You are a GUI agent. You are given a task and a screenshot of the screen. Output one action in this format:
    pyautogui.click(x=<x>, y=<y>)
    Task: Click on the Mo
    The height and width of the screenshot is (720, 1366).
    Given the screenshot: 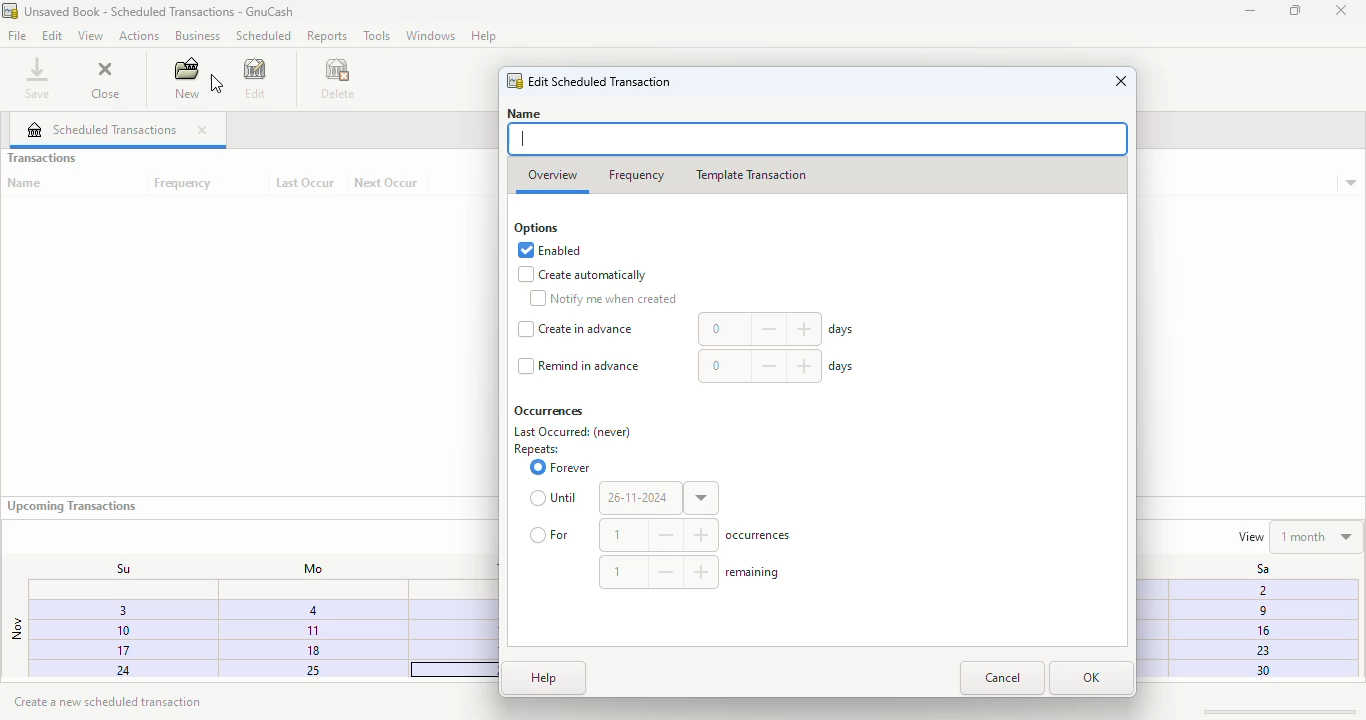 What is the action you would take?
    pyautogui.click(x=307, y=569)
    